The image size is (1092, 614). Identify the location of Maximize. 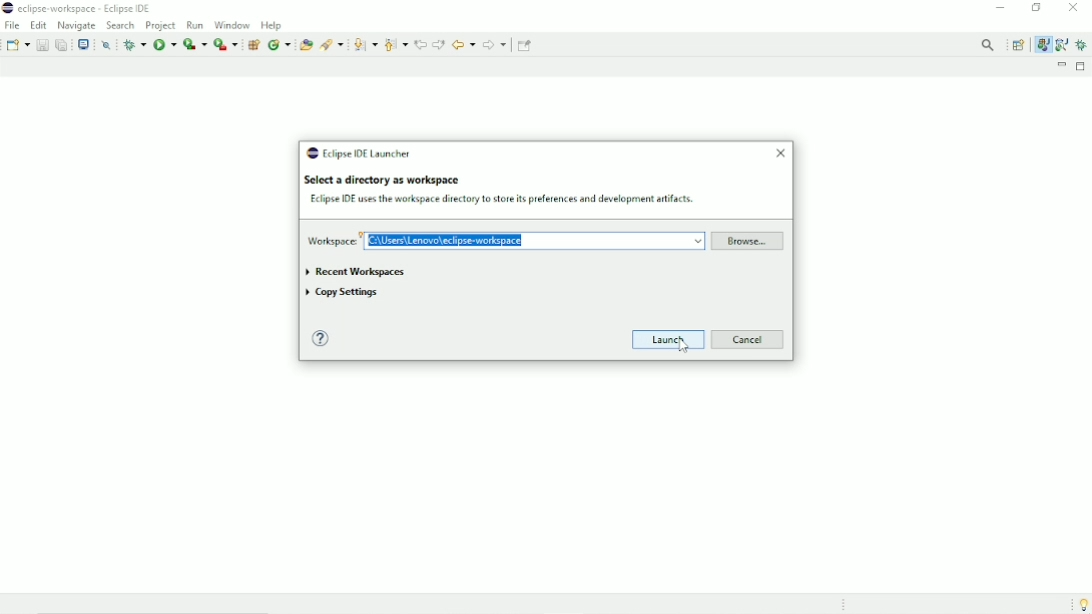
(1083, 67).